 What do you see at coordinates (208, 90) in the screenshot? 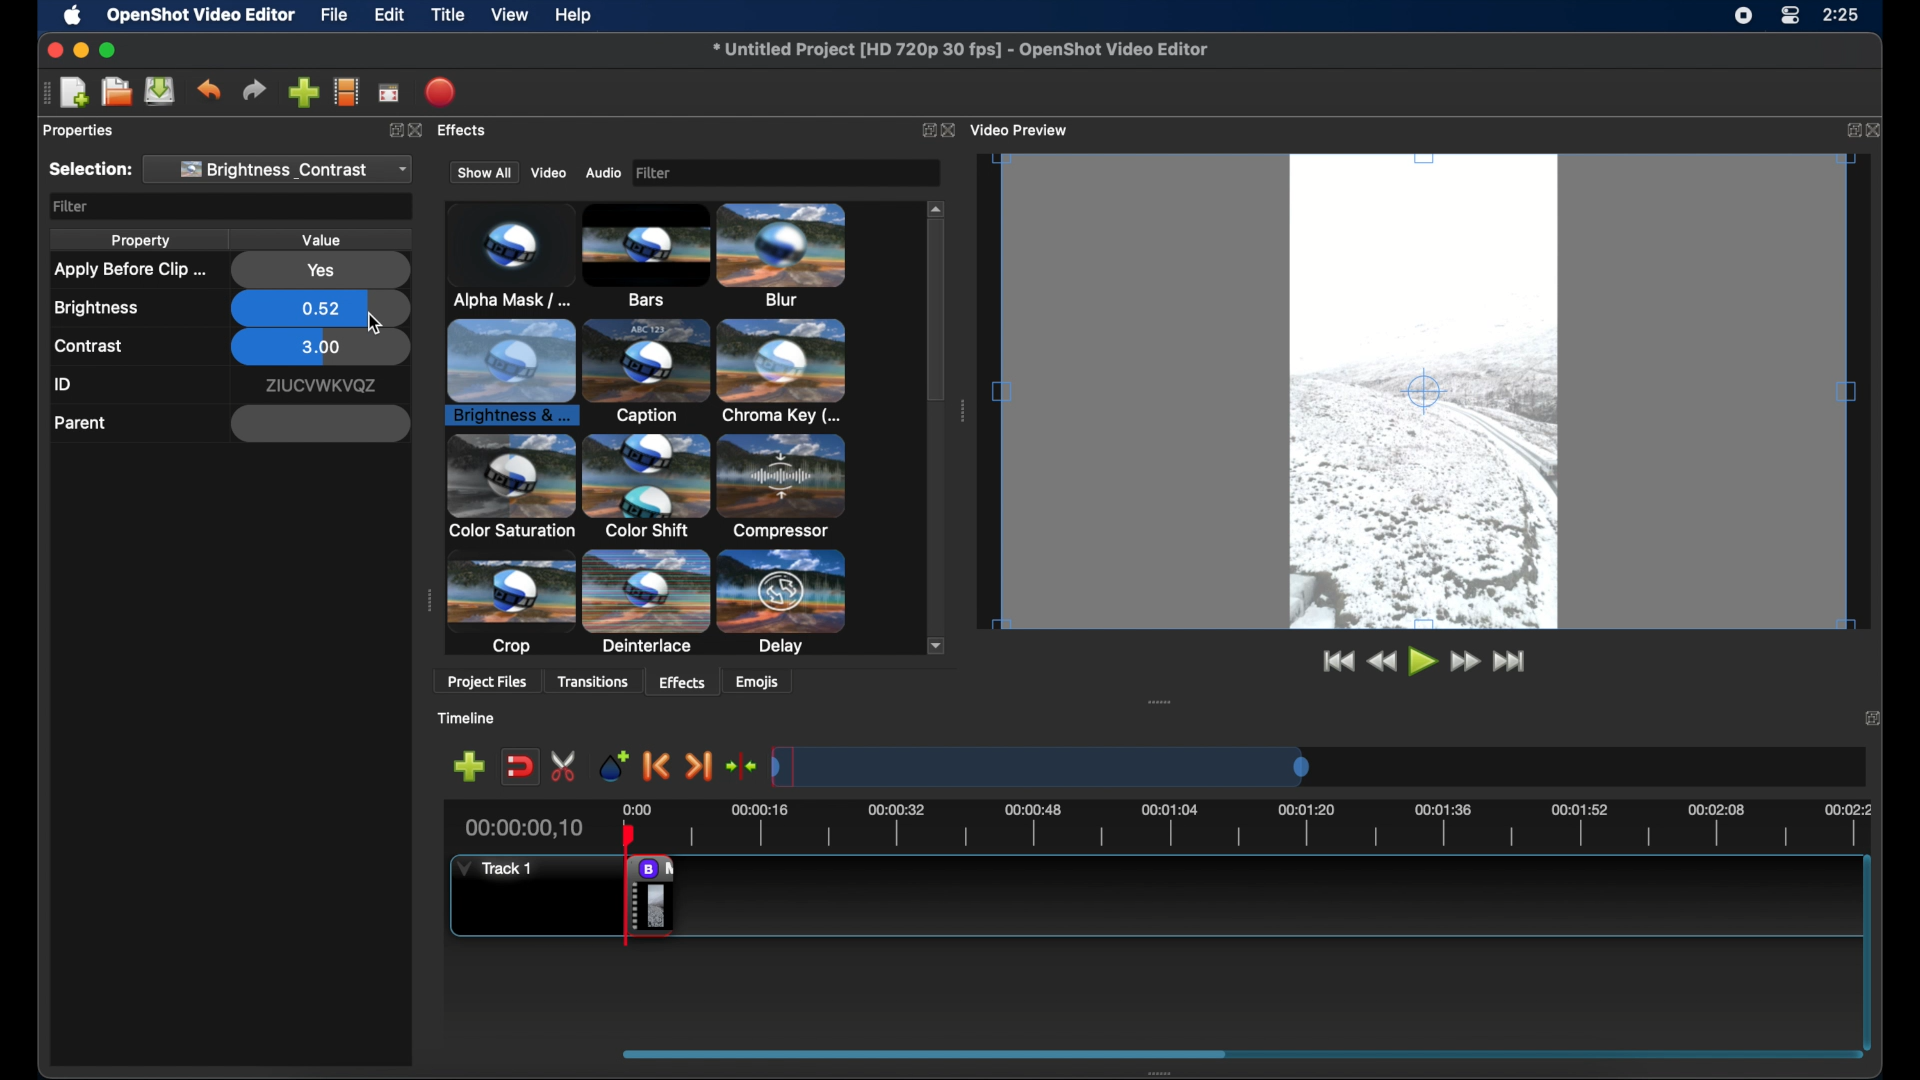
I see `undo` at bounding box center [208, 90].